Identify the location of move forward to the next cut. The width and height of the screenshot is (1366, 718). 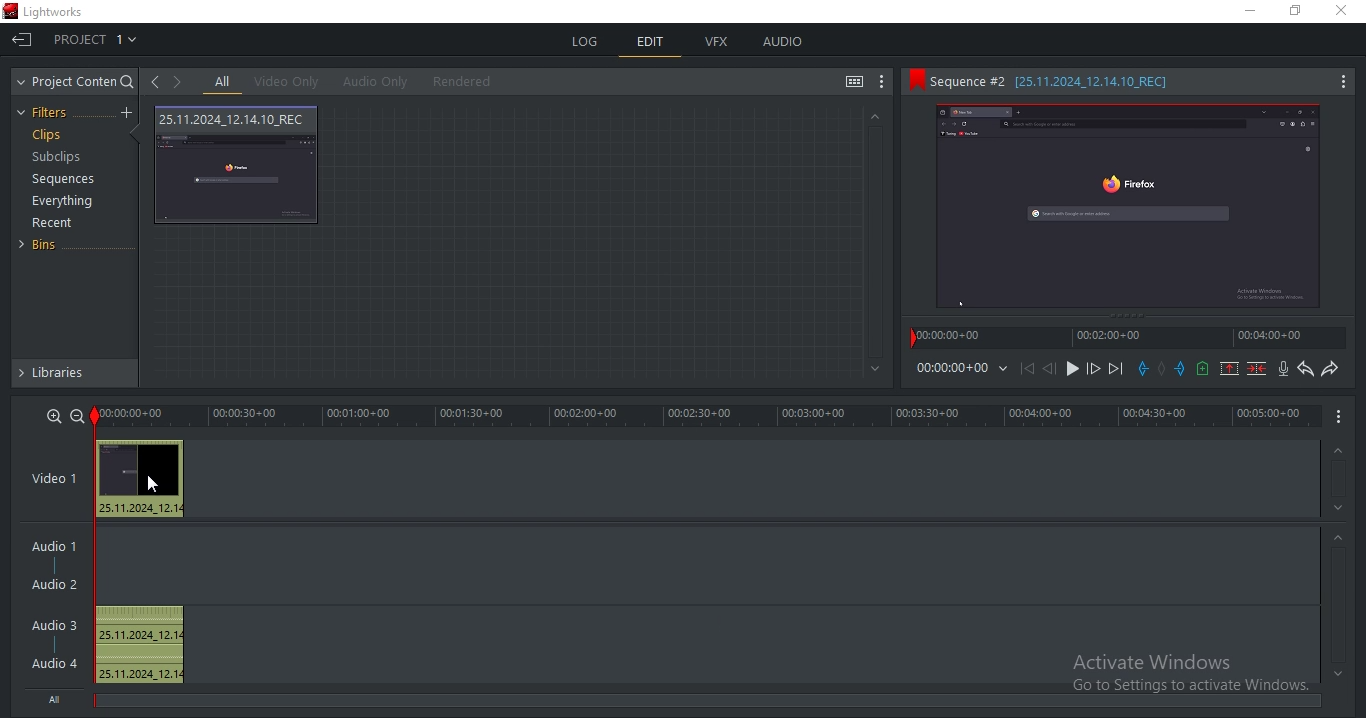
(1114, 369).